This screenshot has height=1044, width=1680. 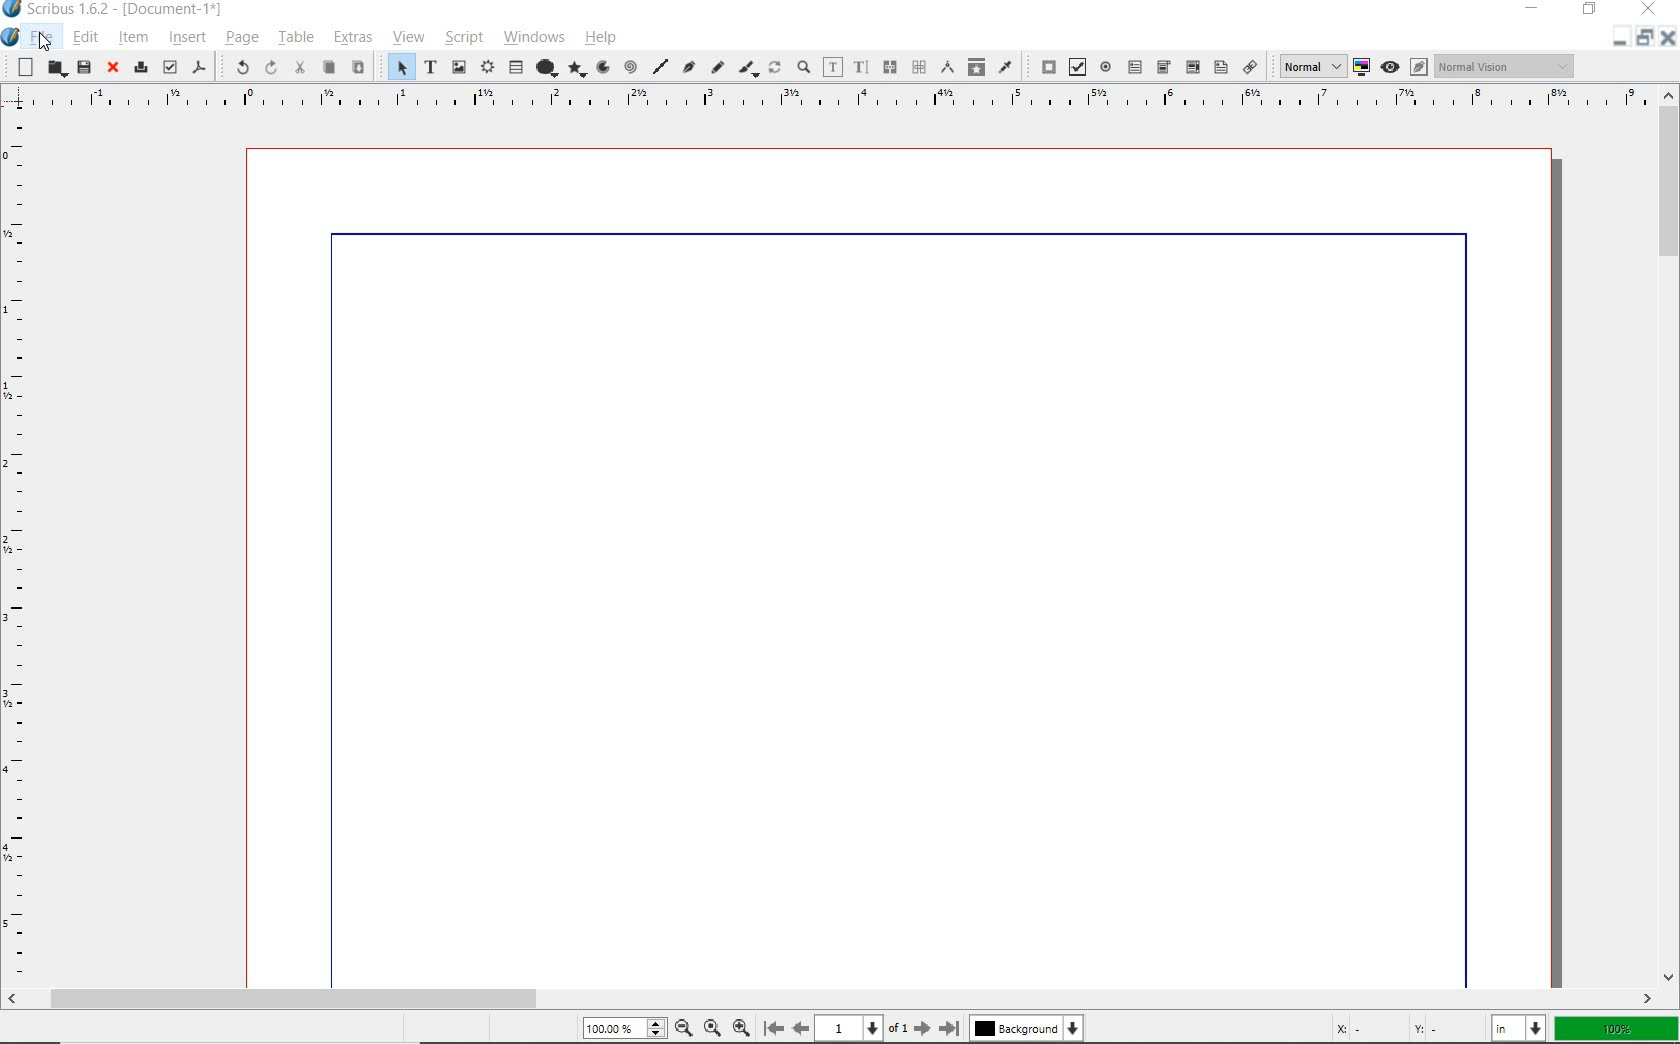 What do you see at coordinates (1363, 66) in the screenshot?
I see `toggle color` at bounding box center [1363, 66].